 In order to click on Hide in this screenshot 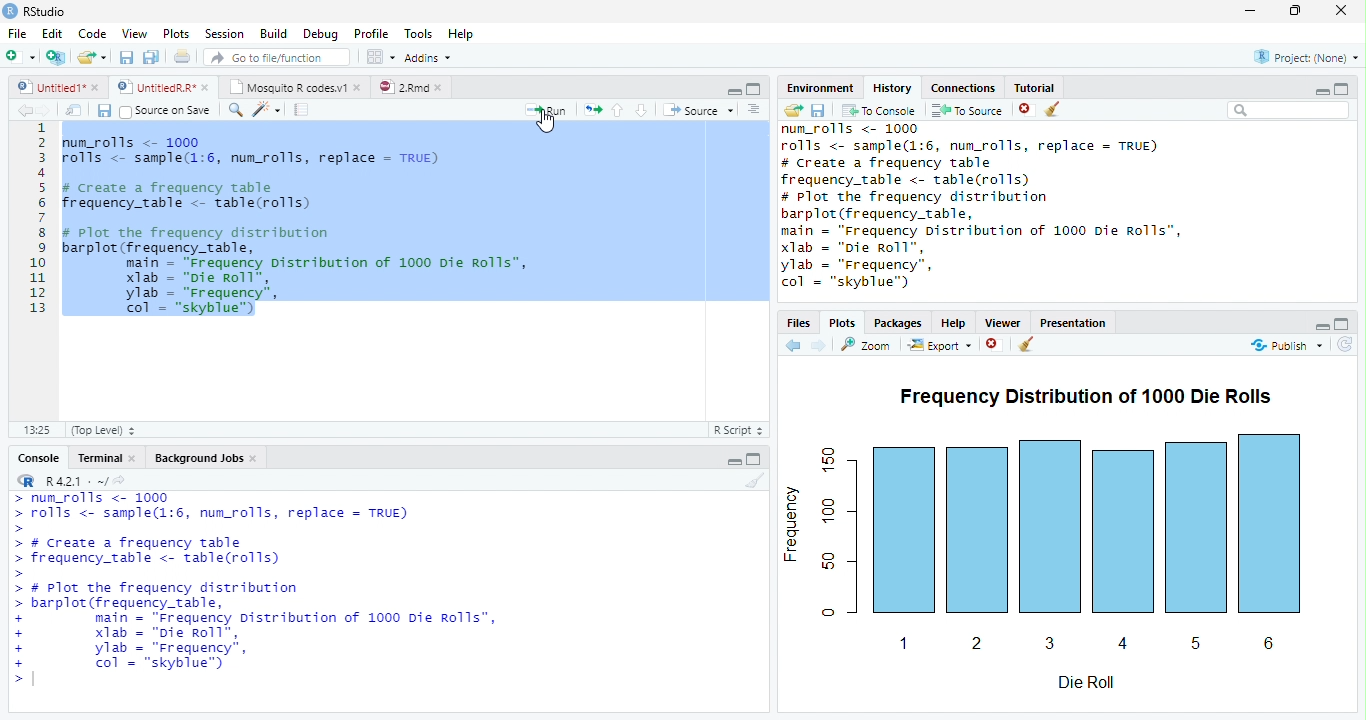, I will do `click(731, 461)`.